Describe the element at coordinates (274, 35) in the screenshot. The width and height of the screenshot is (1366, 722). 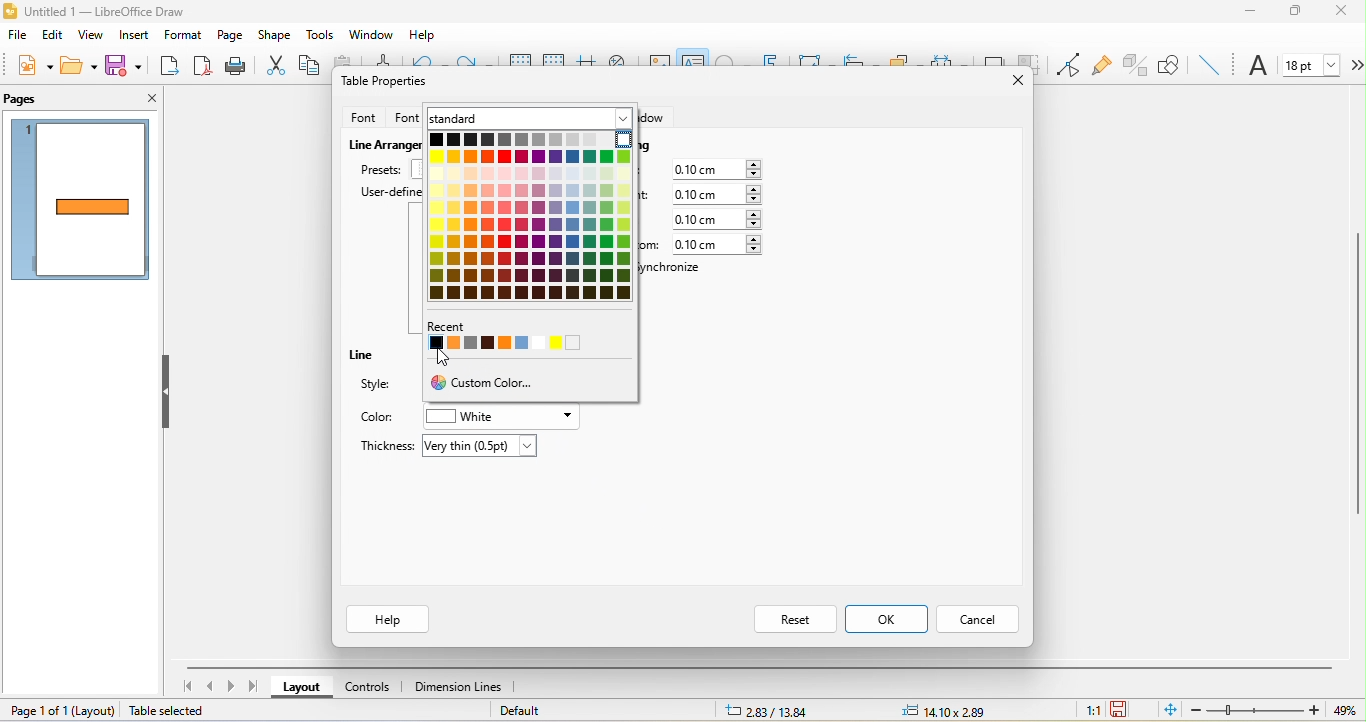
I see `shape` at that location.